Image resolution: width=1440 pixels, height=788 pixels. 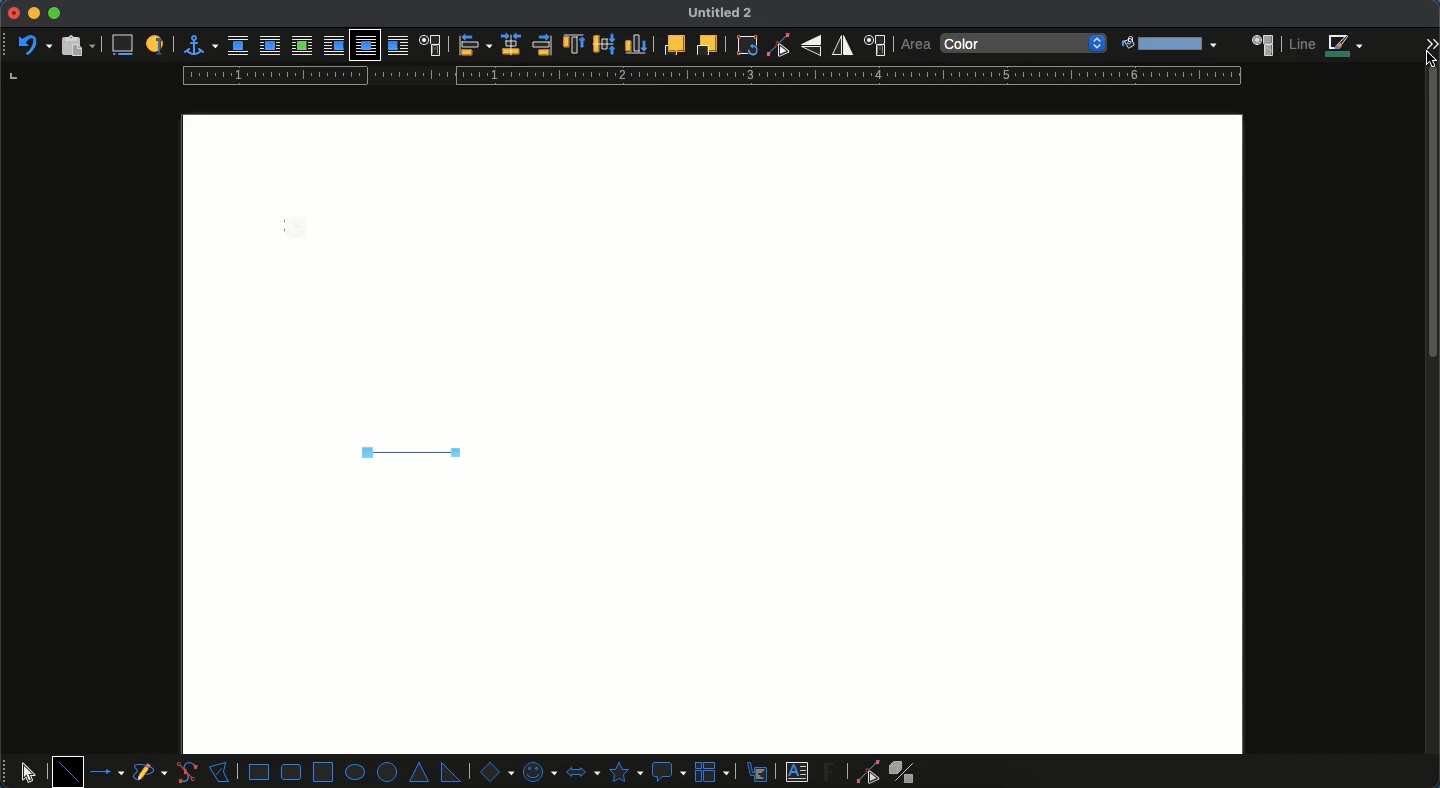 I want to click on line, so click(x=68, y=771).